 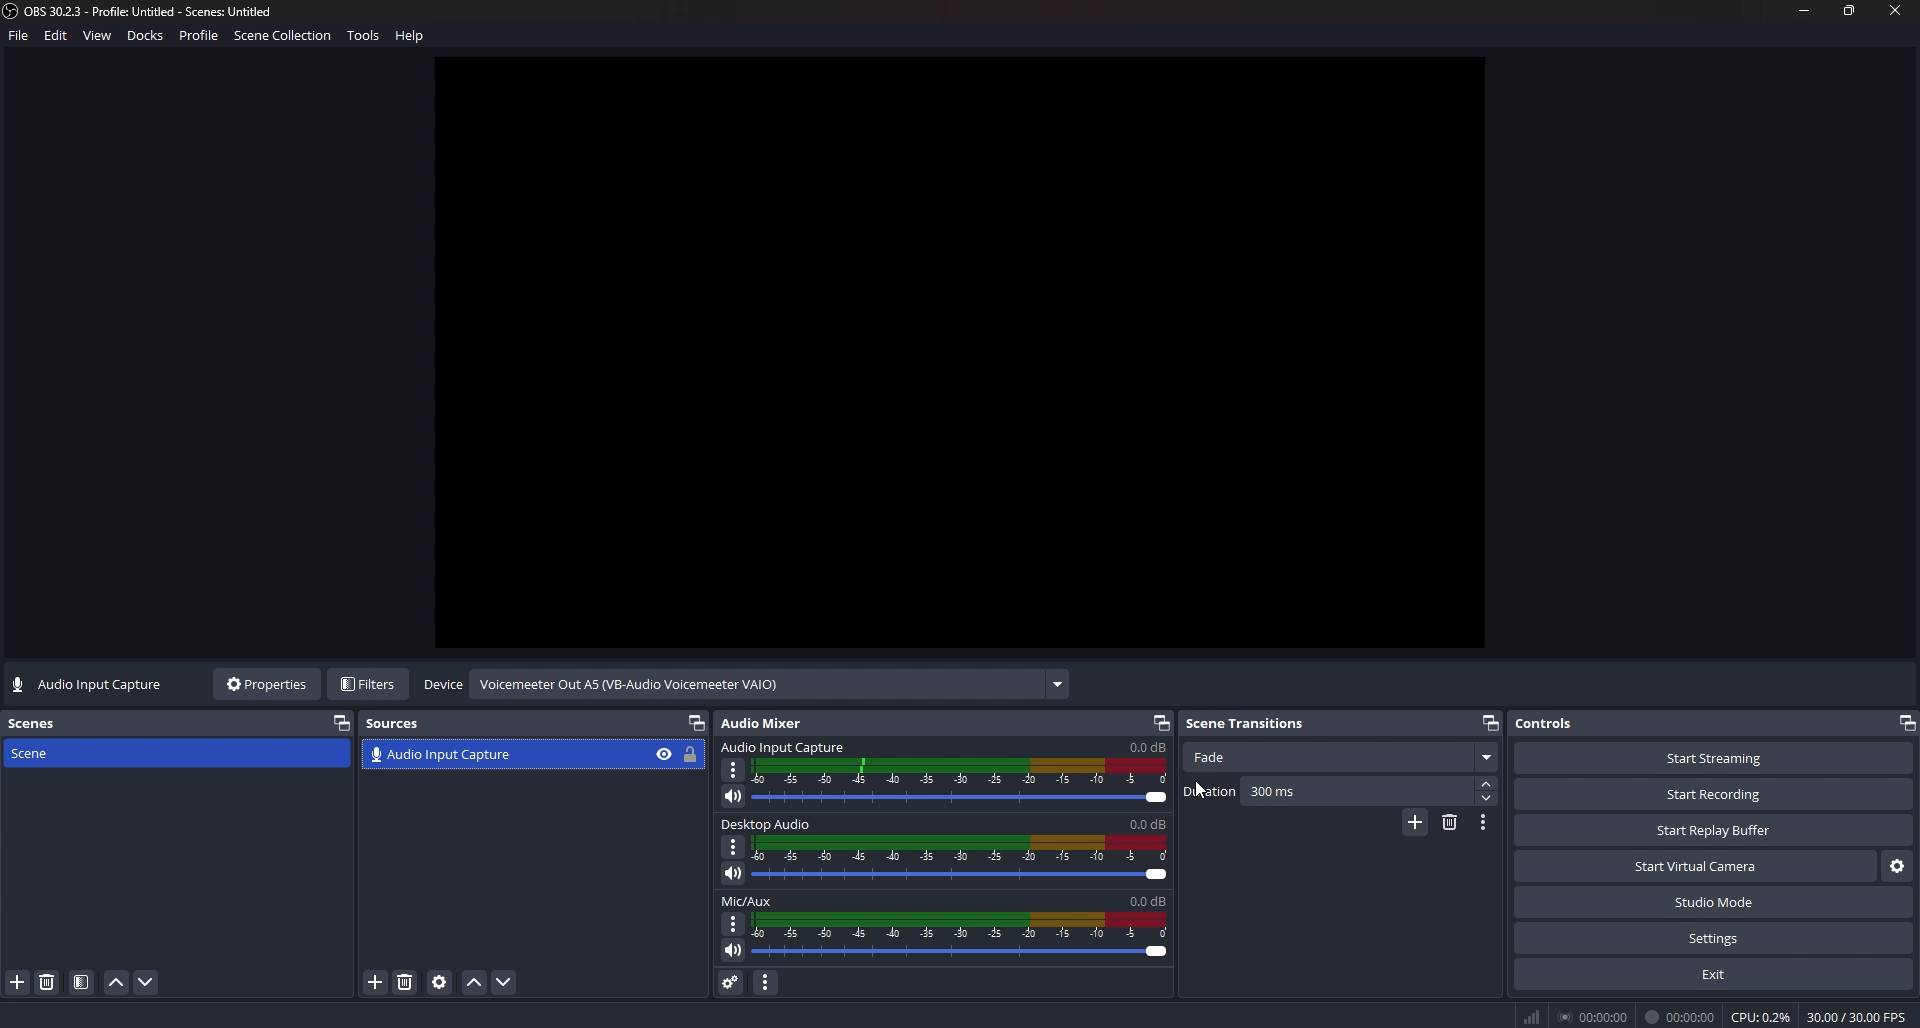 What do you see at coordinates (697, 724) in the screenshot?
I see `pop out` at bounding box center [697, 724].